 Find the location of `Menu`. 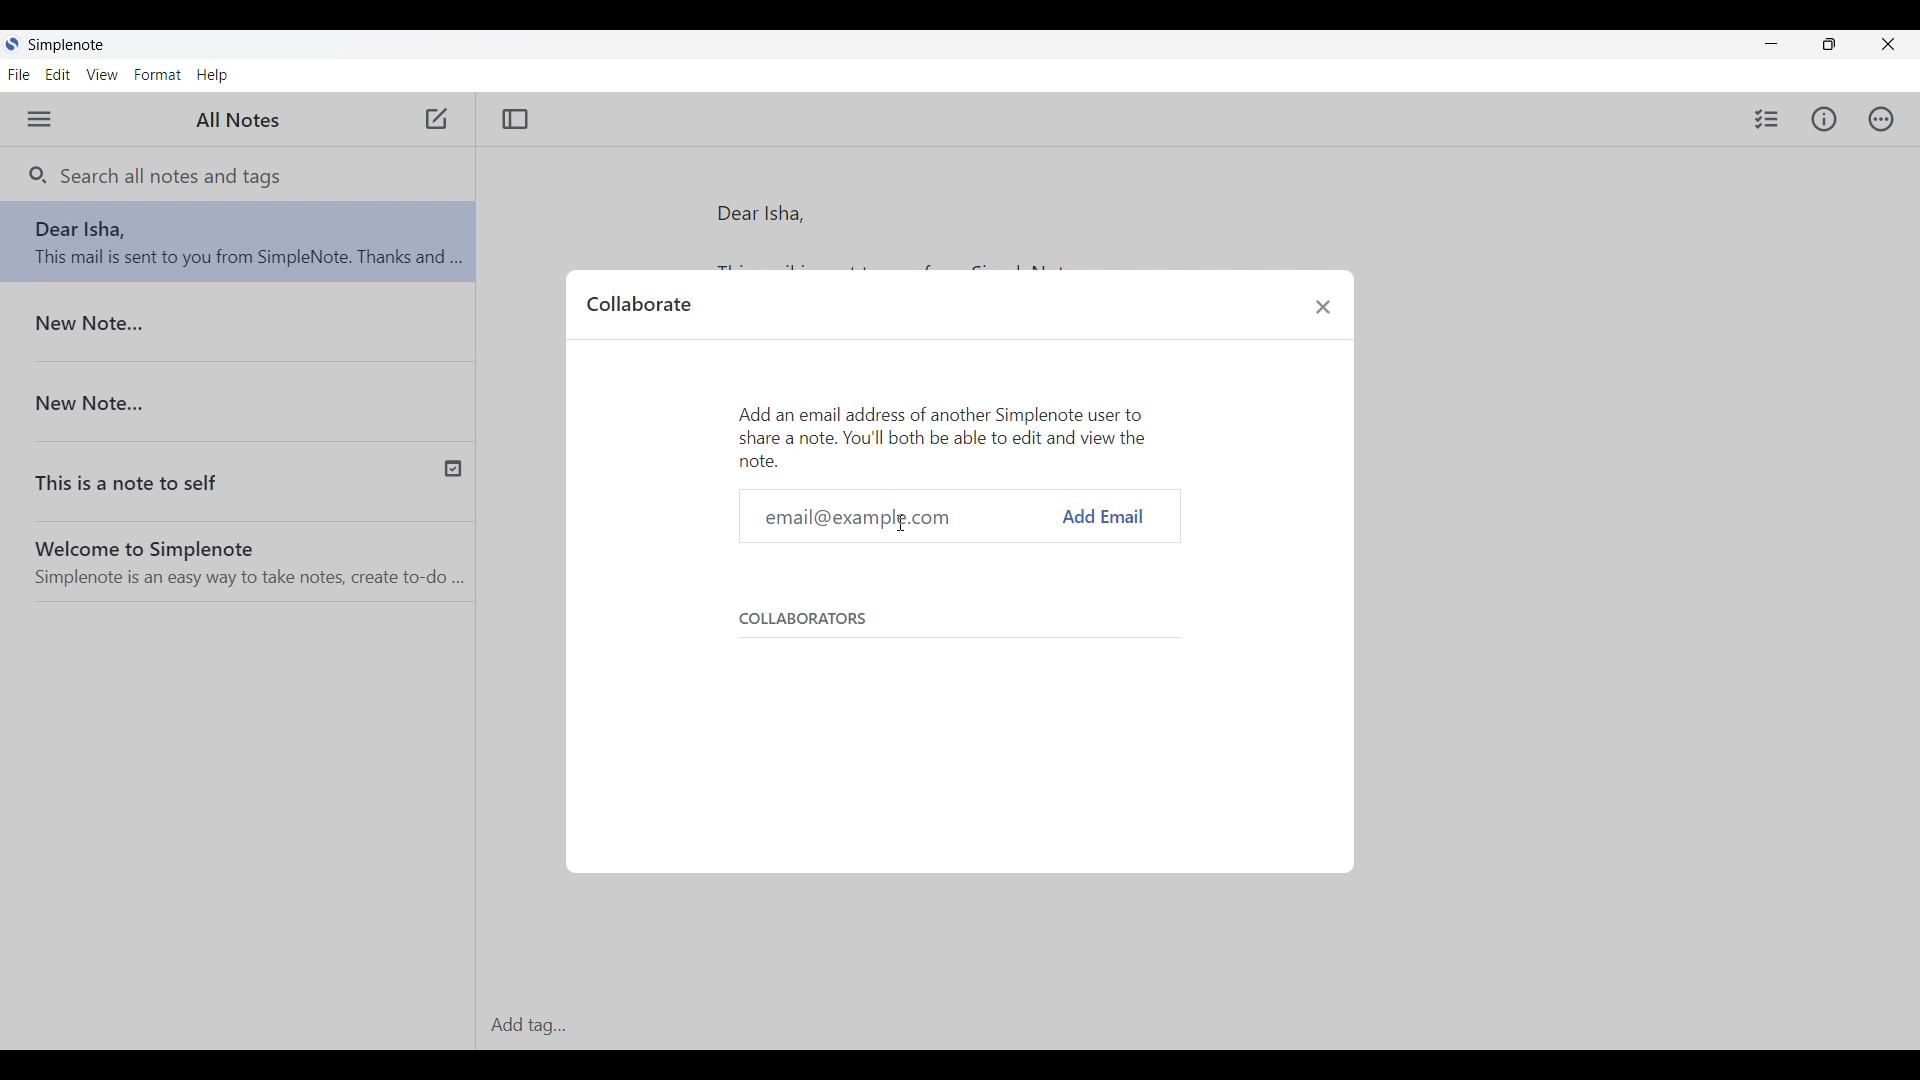

Menu is located at coordinates (38, 119).